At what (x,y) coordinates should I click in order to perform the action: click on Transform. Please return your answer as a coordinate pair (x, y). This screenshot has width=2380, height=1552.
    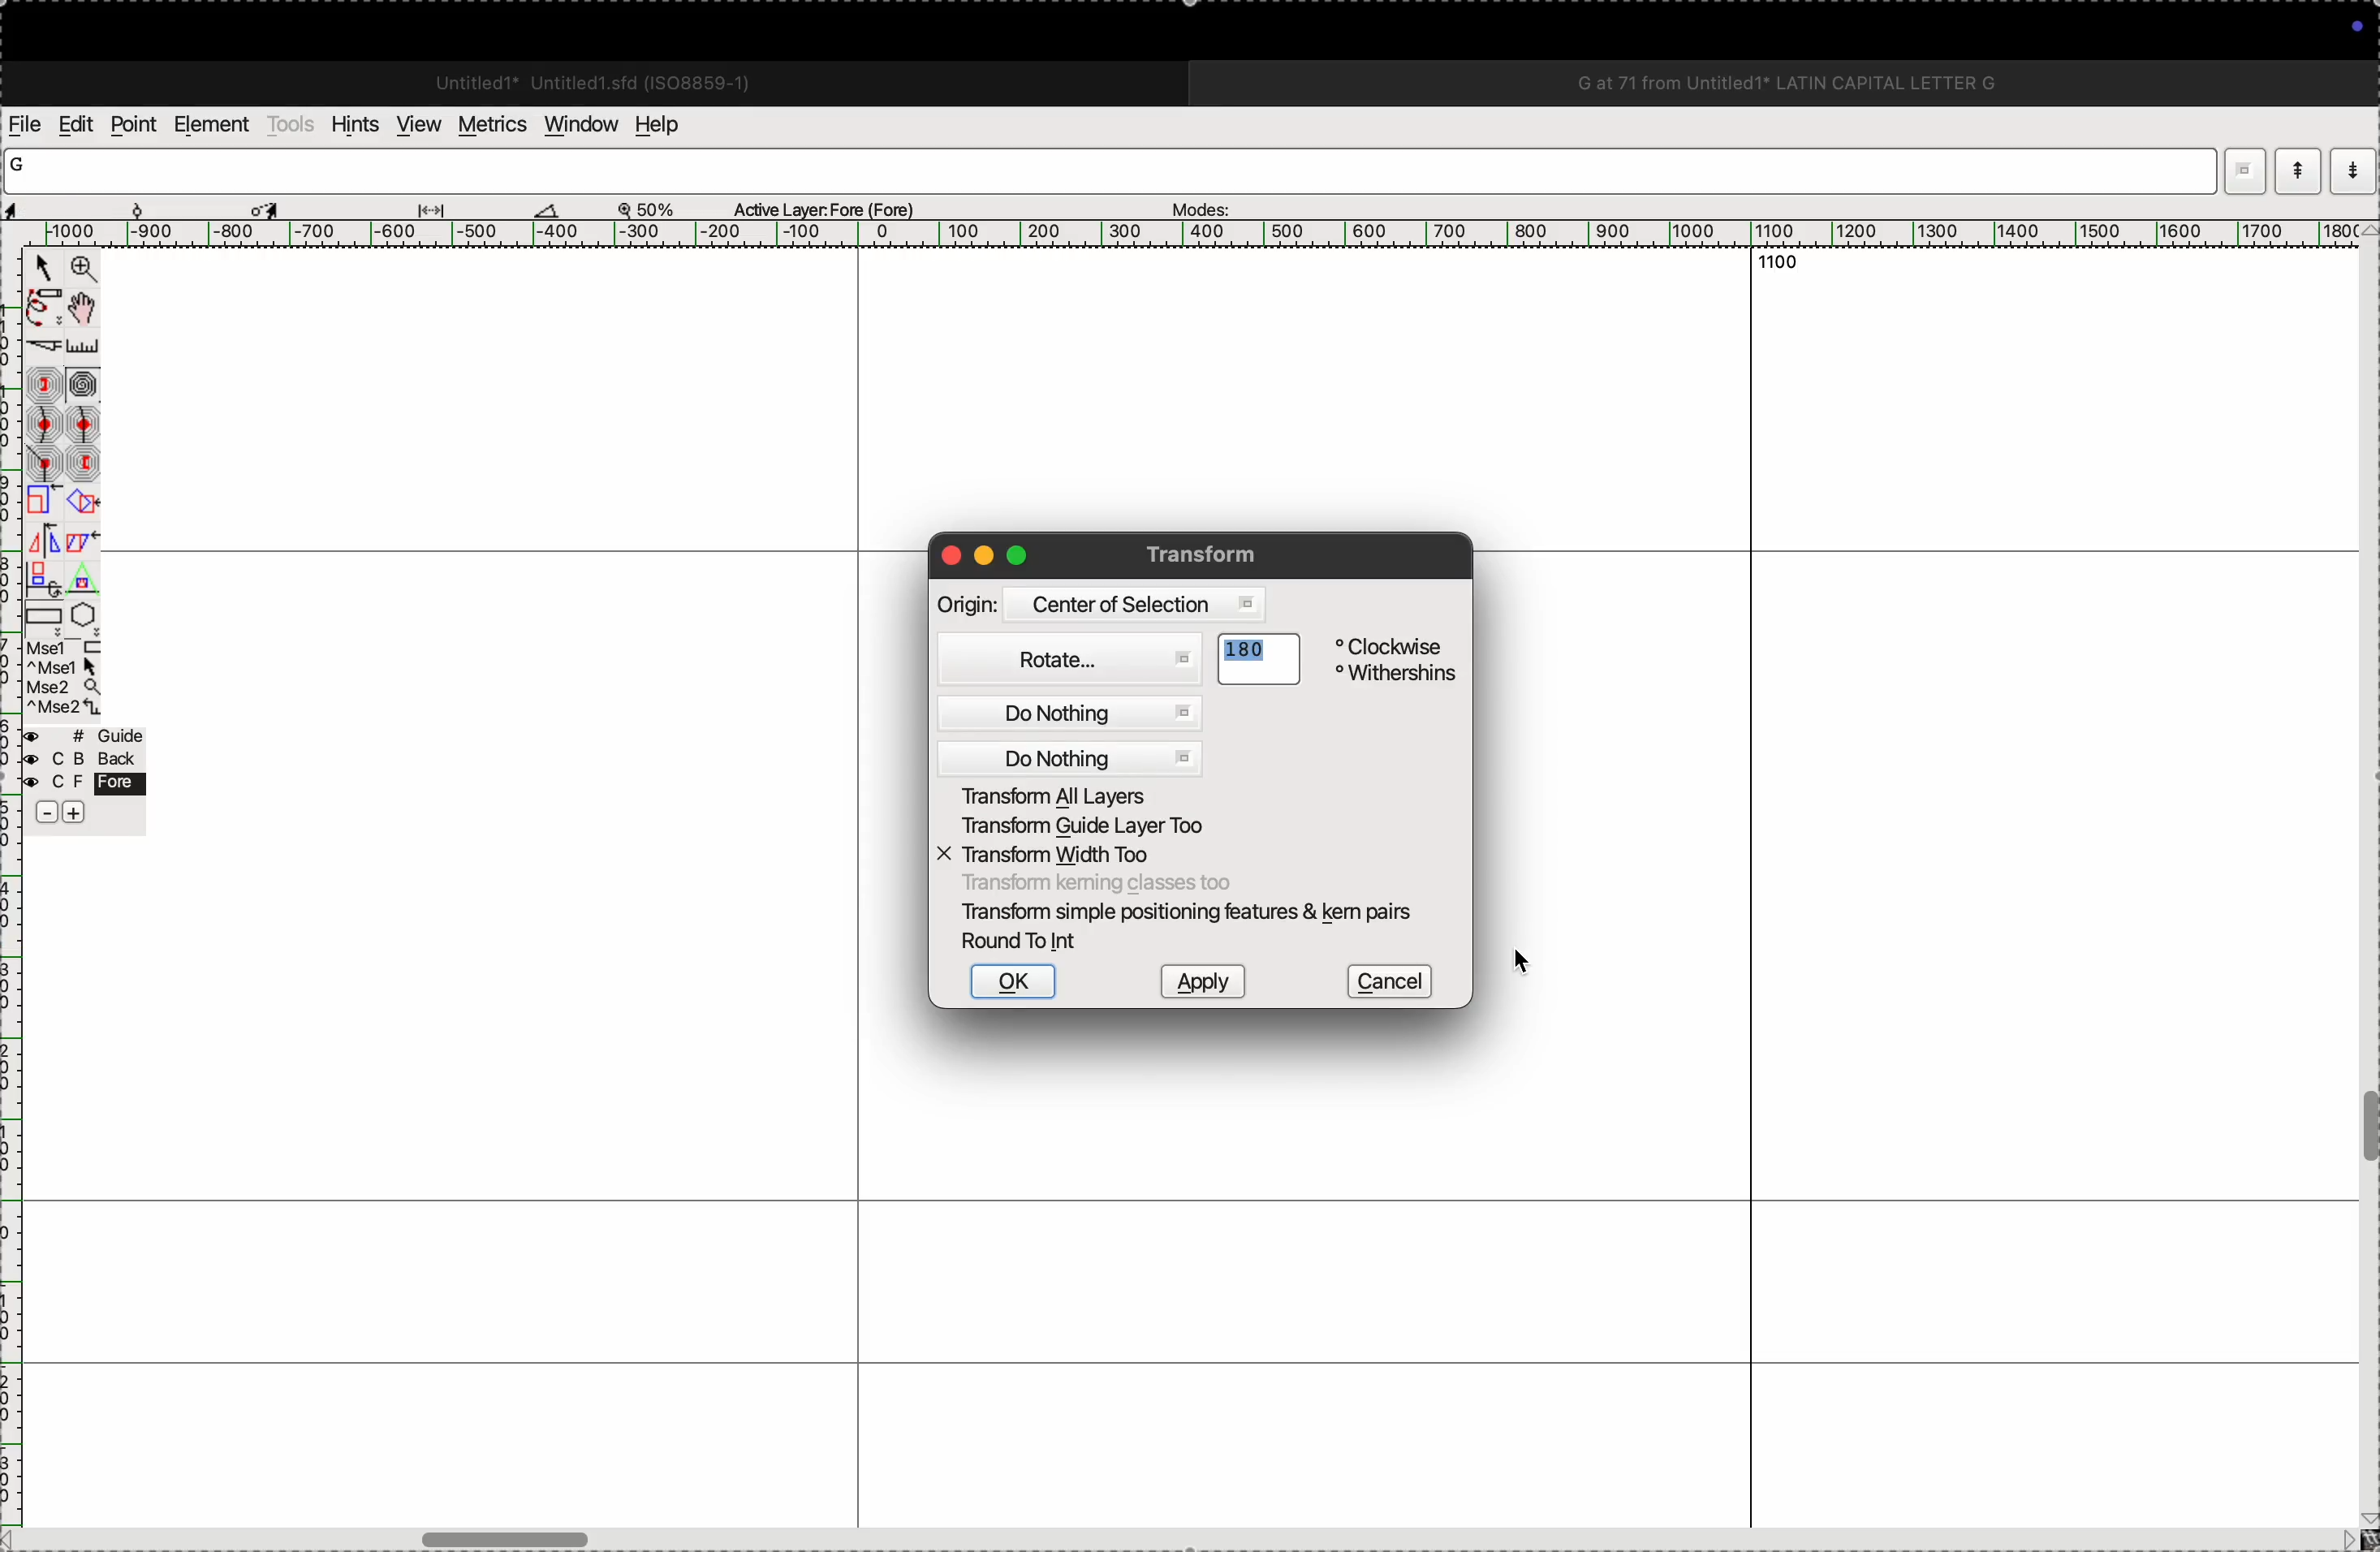
    Looking at the image, I should click on (1204, 555).